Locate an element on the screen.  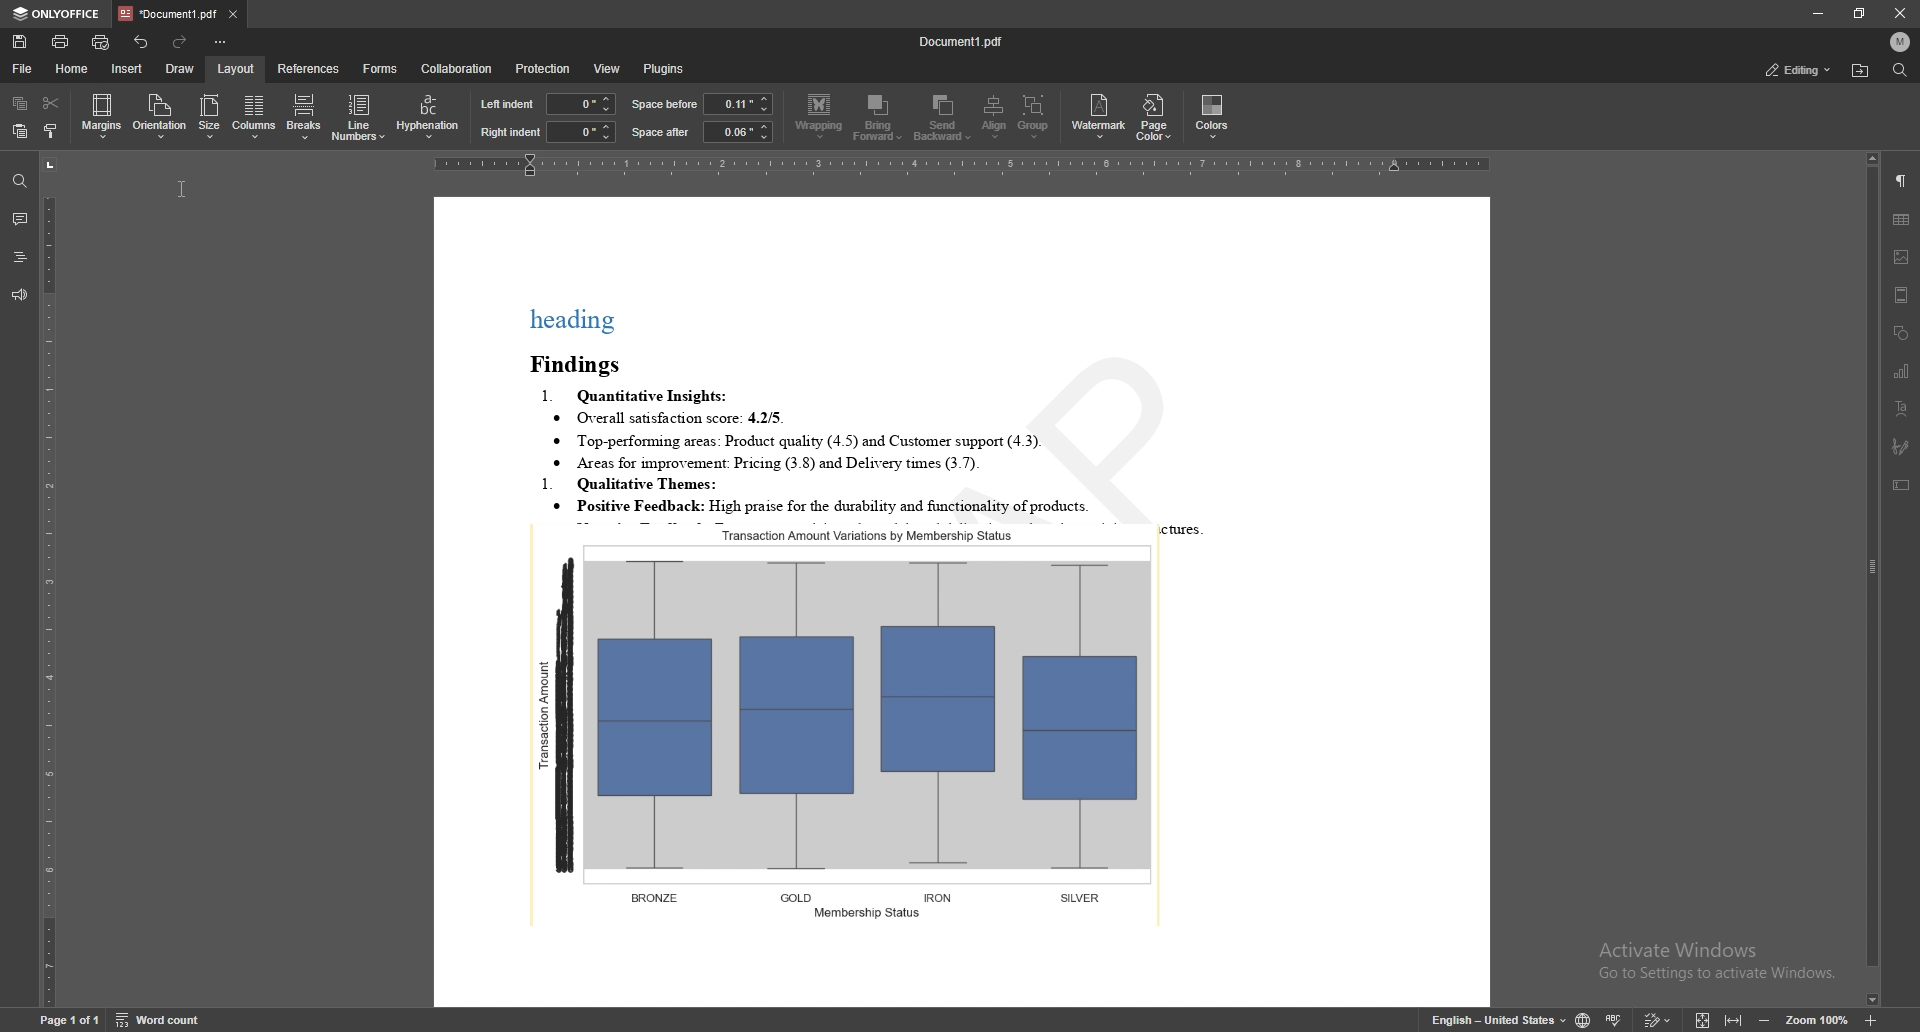
doc (LANDSCAPE) is located at coordinates (963, 602).